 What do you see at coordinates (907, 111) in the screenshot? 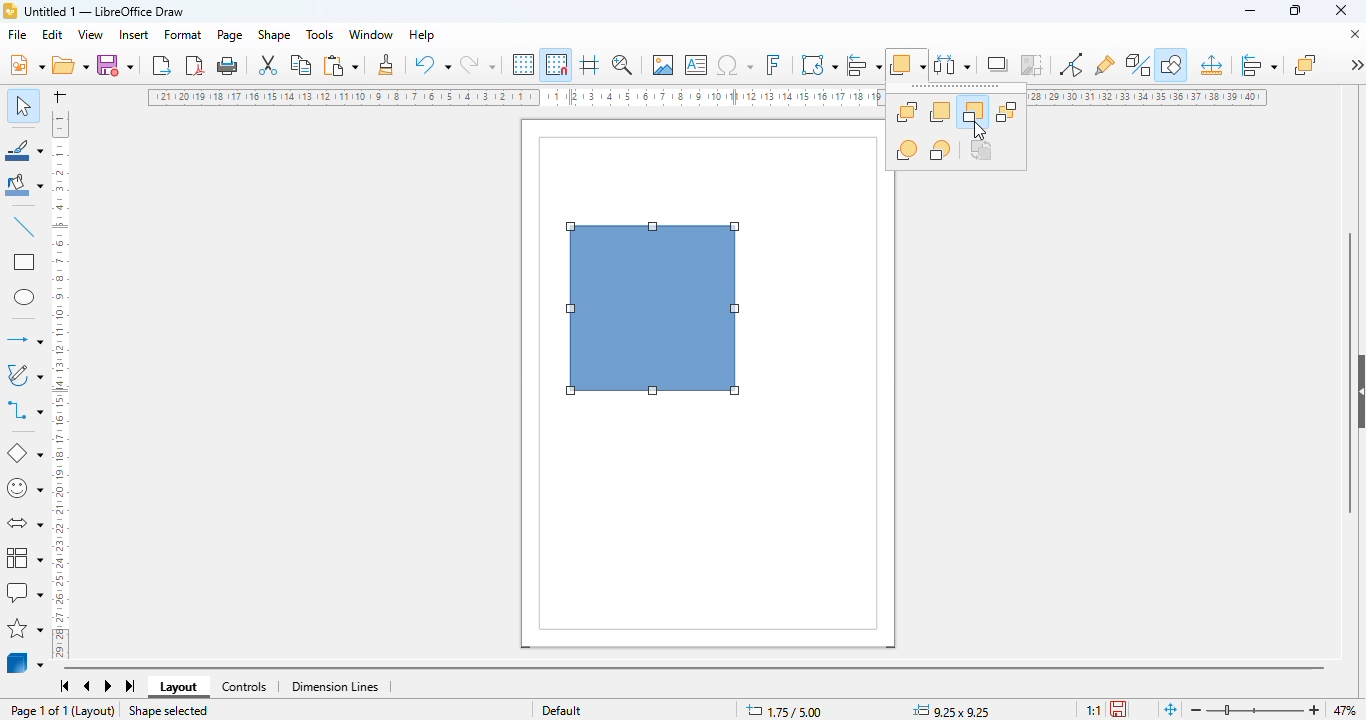
I see `bring to front` at bounding box center [907, 111].